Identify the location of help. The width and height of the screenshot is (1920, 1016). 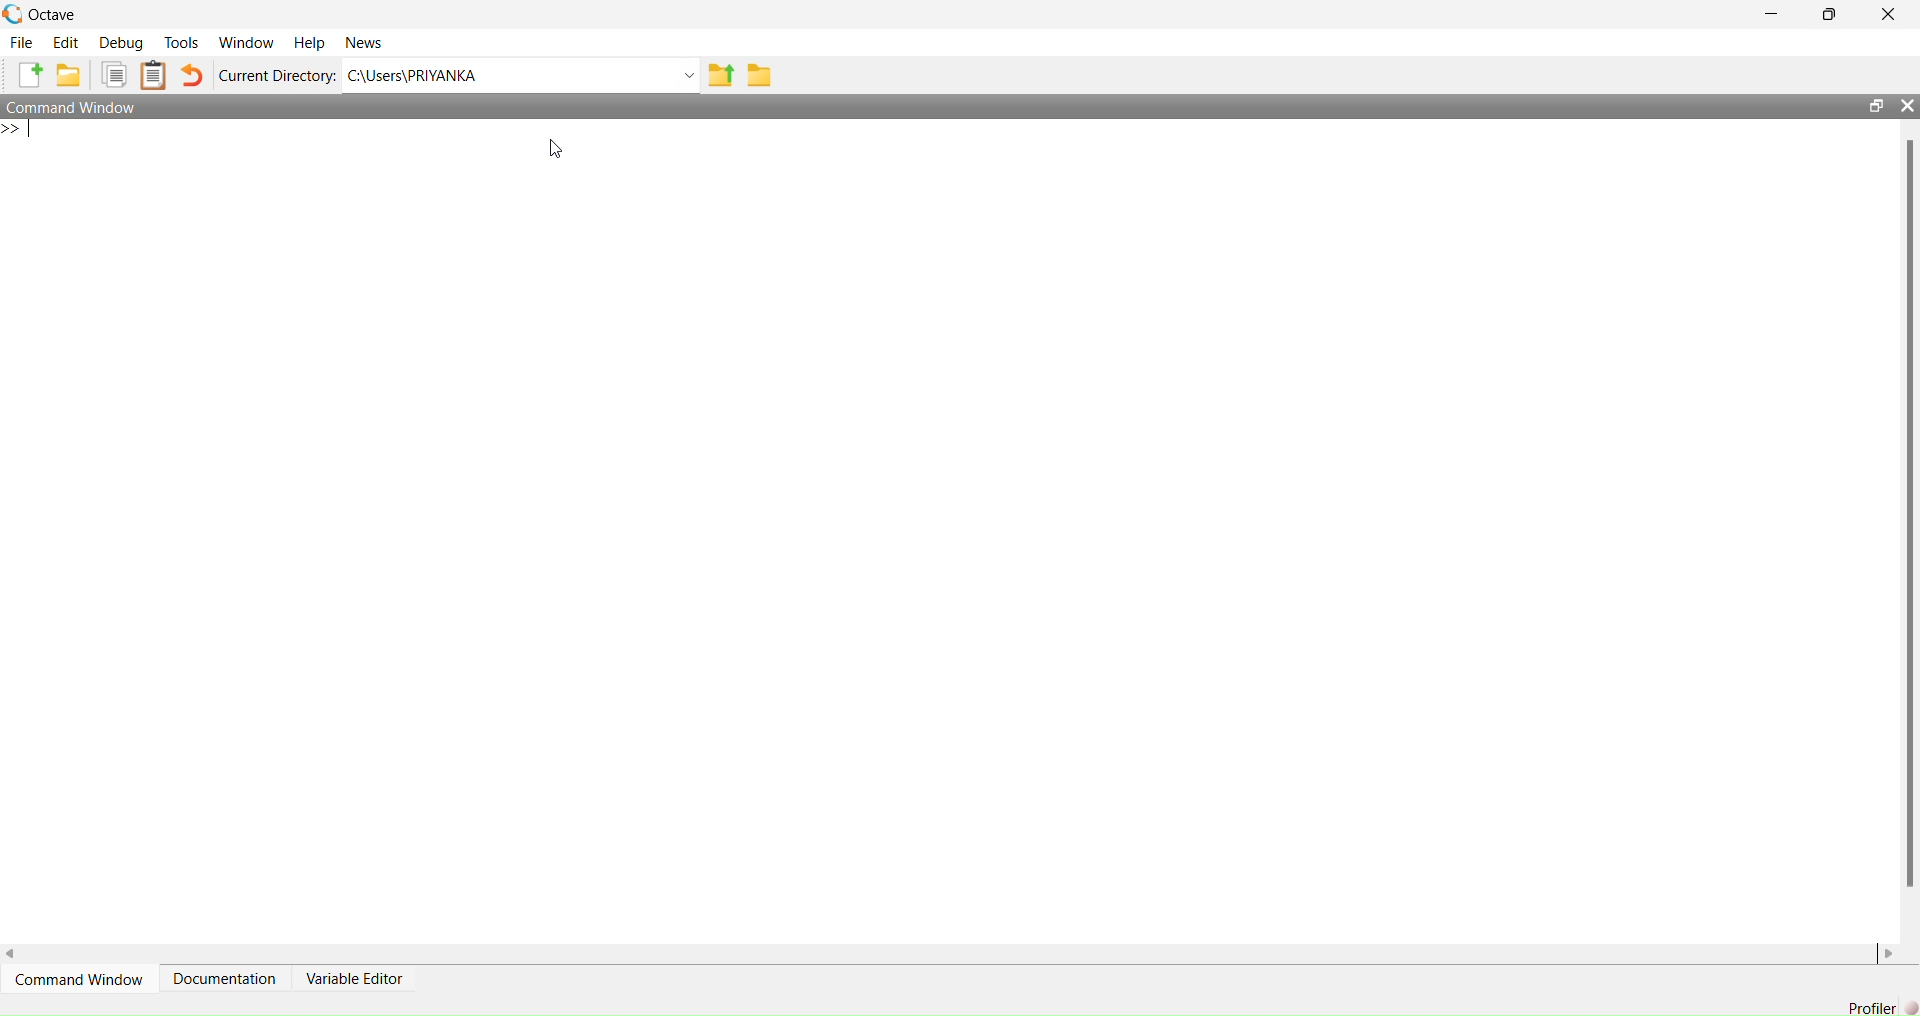
(310, 44).